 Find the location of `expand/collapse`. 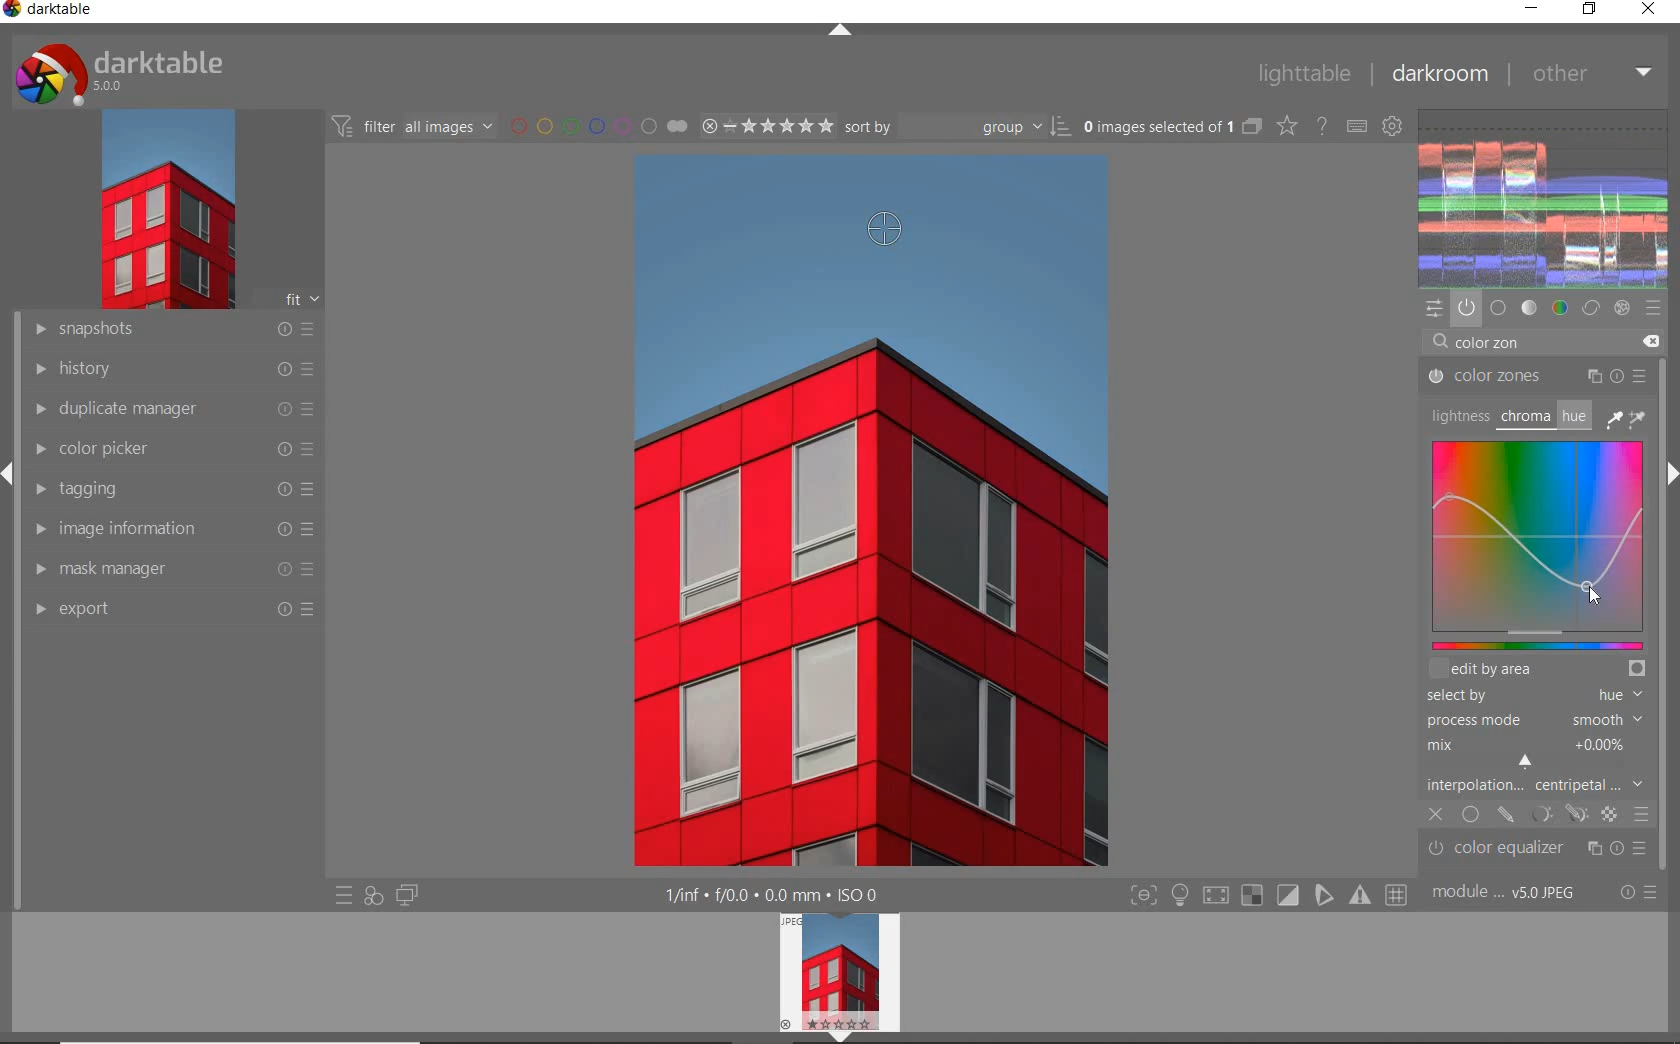

expand/collapse is located at coordinates (841, 31).